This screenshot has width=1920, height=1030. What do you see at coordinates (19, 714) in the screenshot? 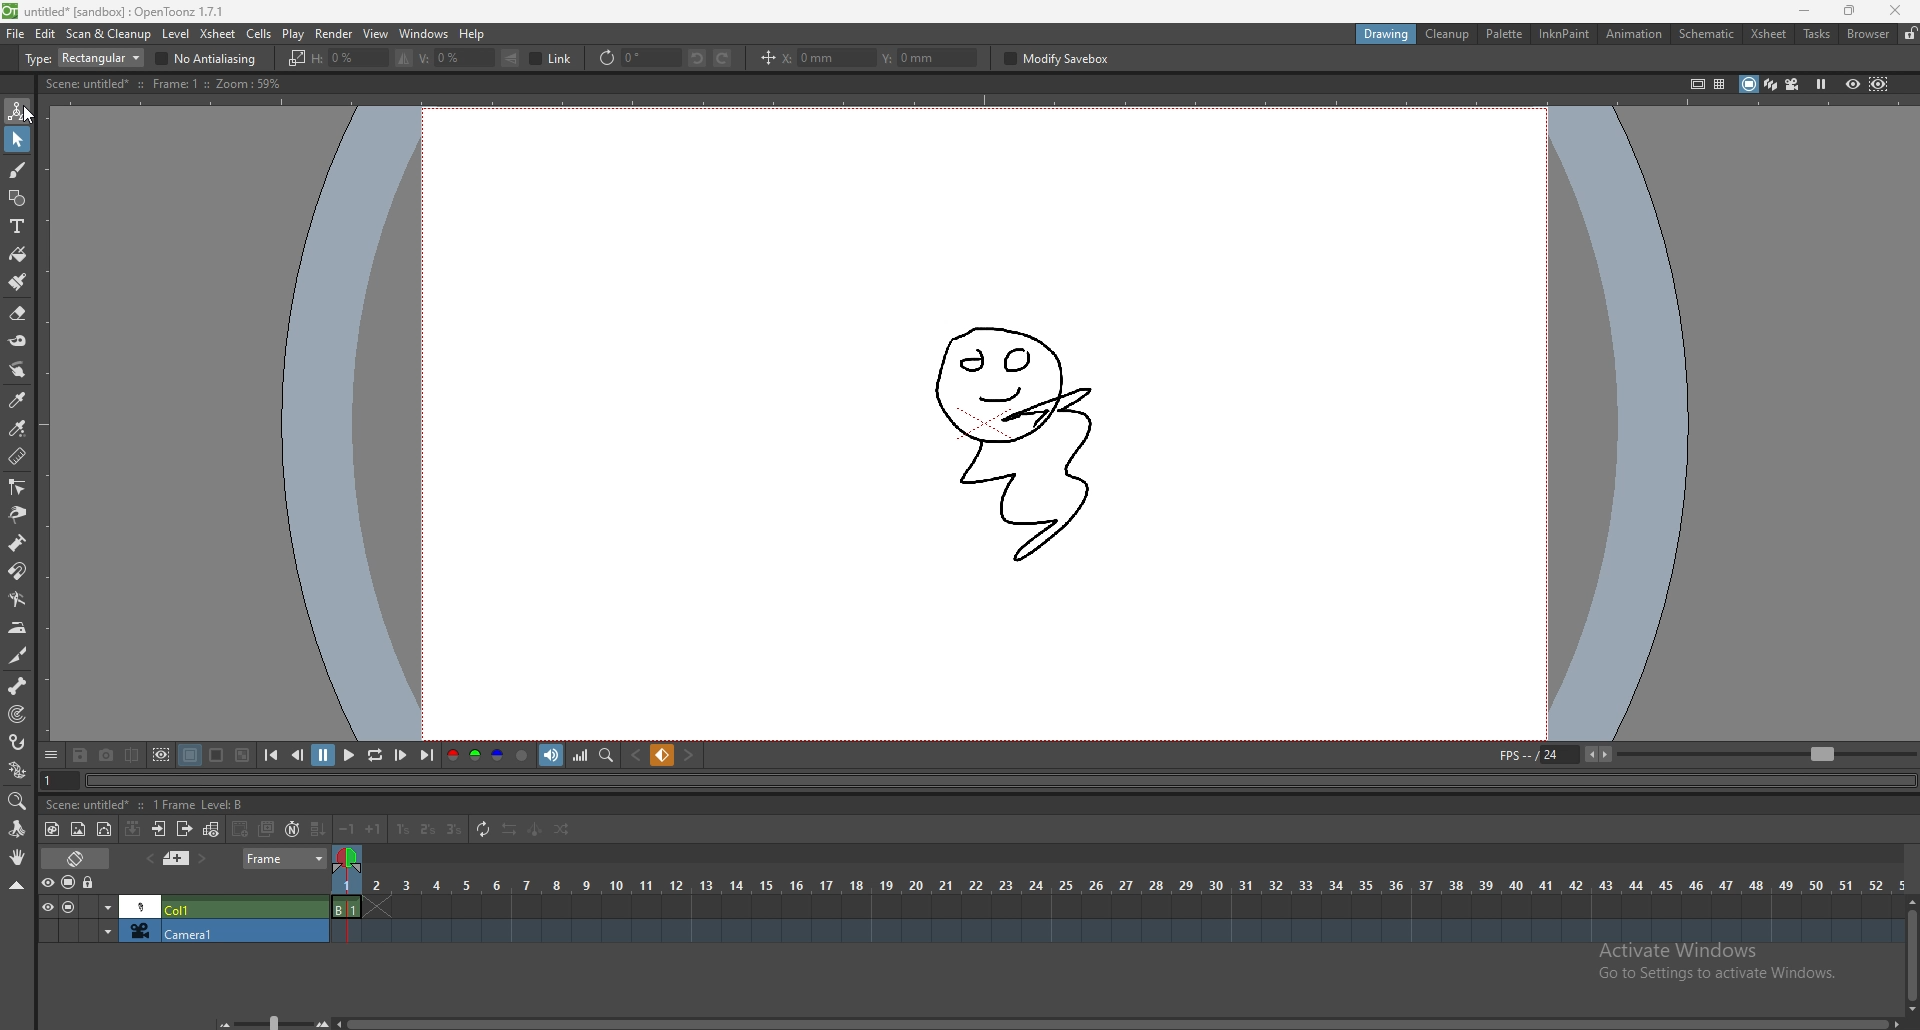
I see `target` at bounding box center [19, 714].